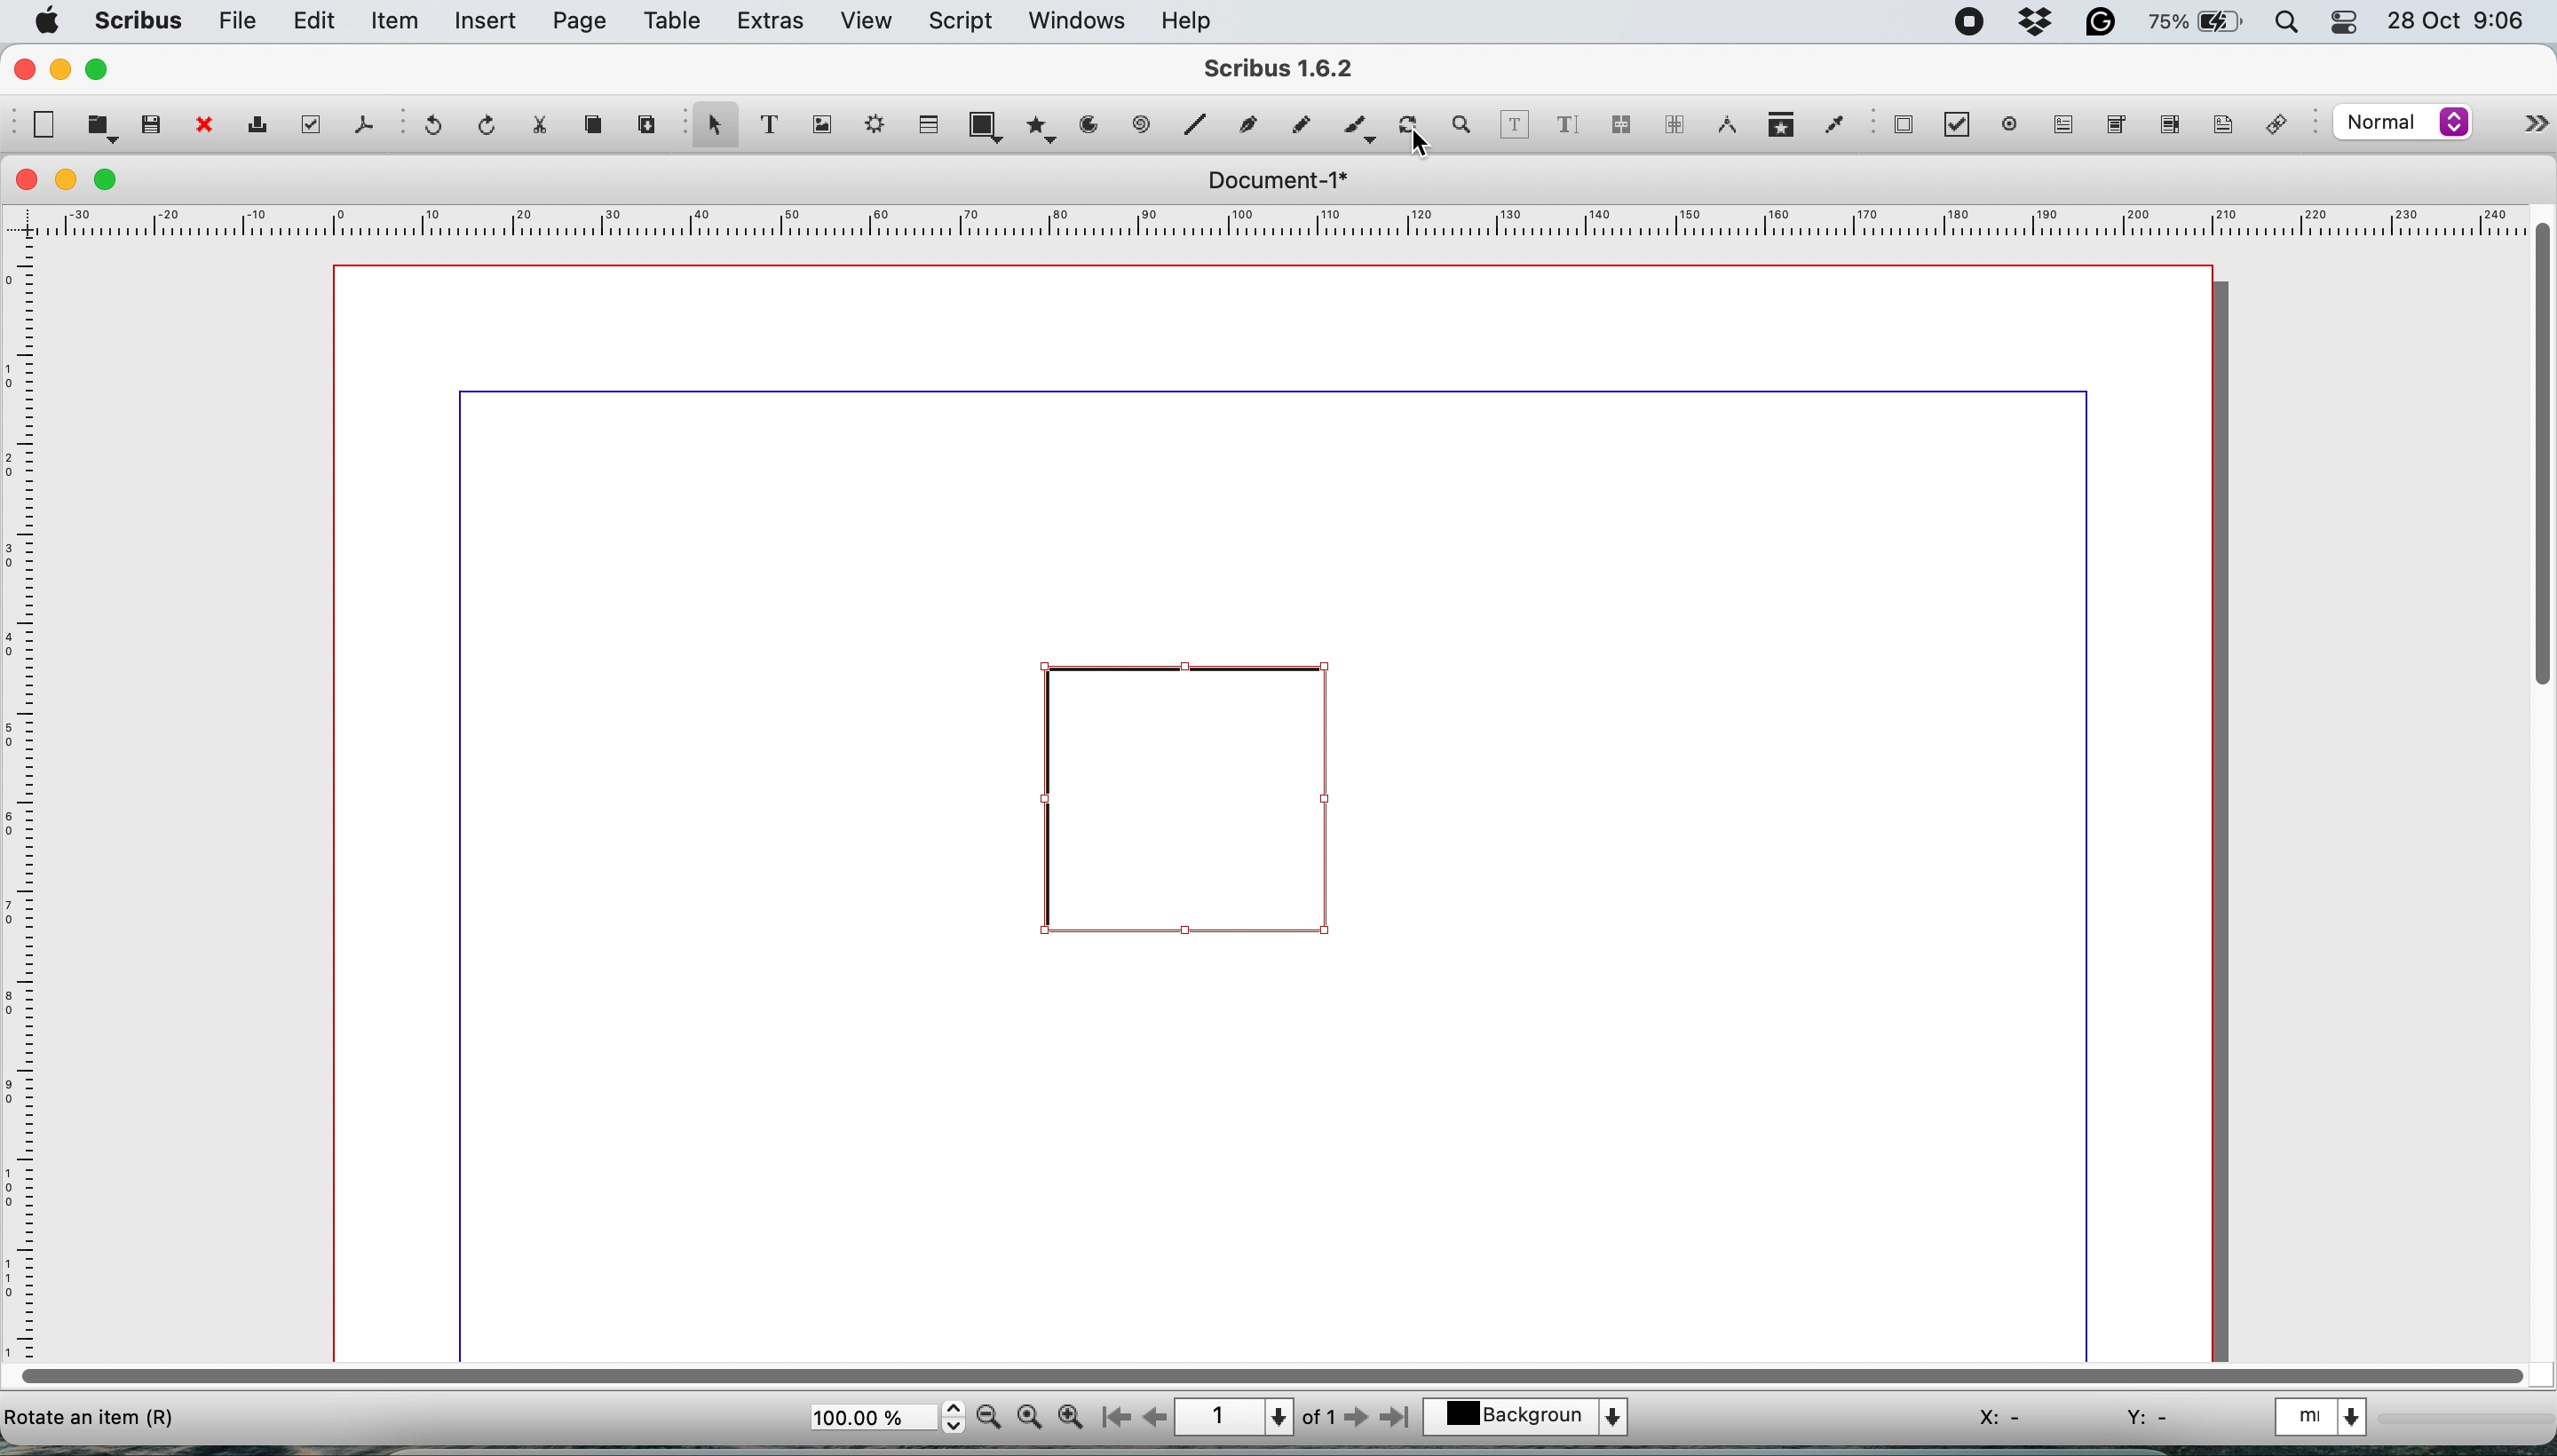 This screenshot has height=1456, width=2557. What do you see at coordinates (139, 21) in the screenshot?
I see `scribus` at bounding box center [139, 21].